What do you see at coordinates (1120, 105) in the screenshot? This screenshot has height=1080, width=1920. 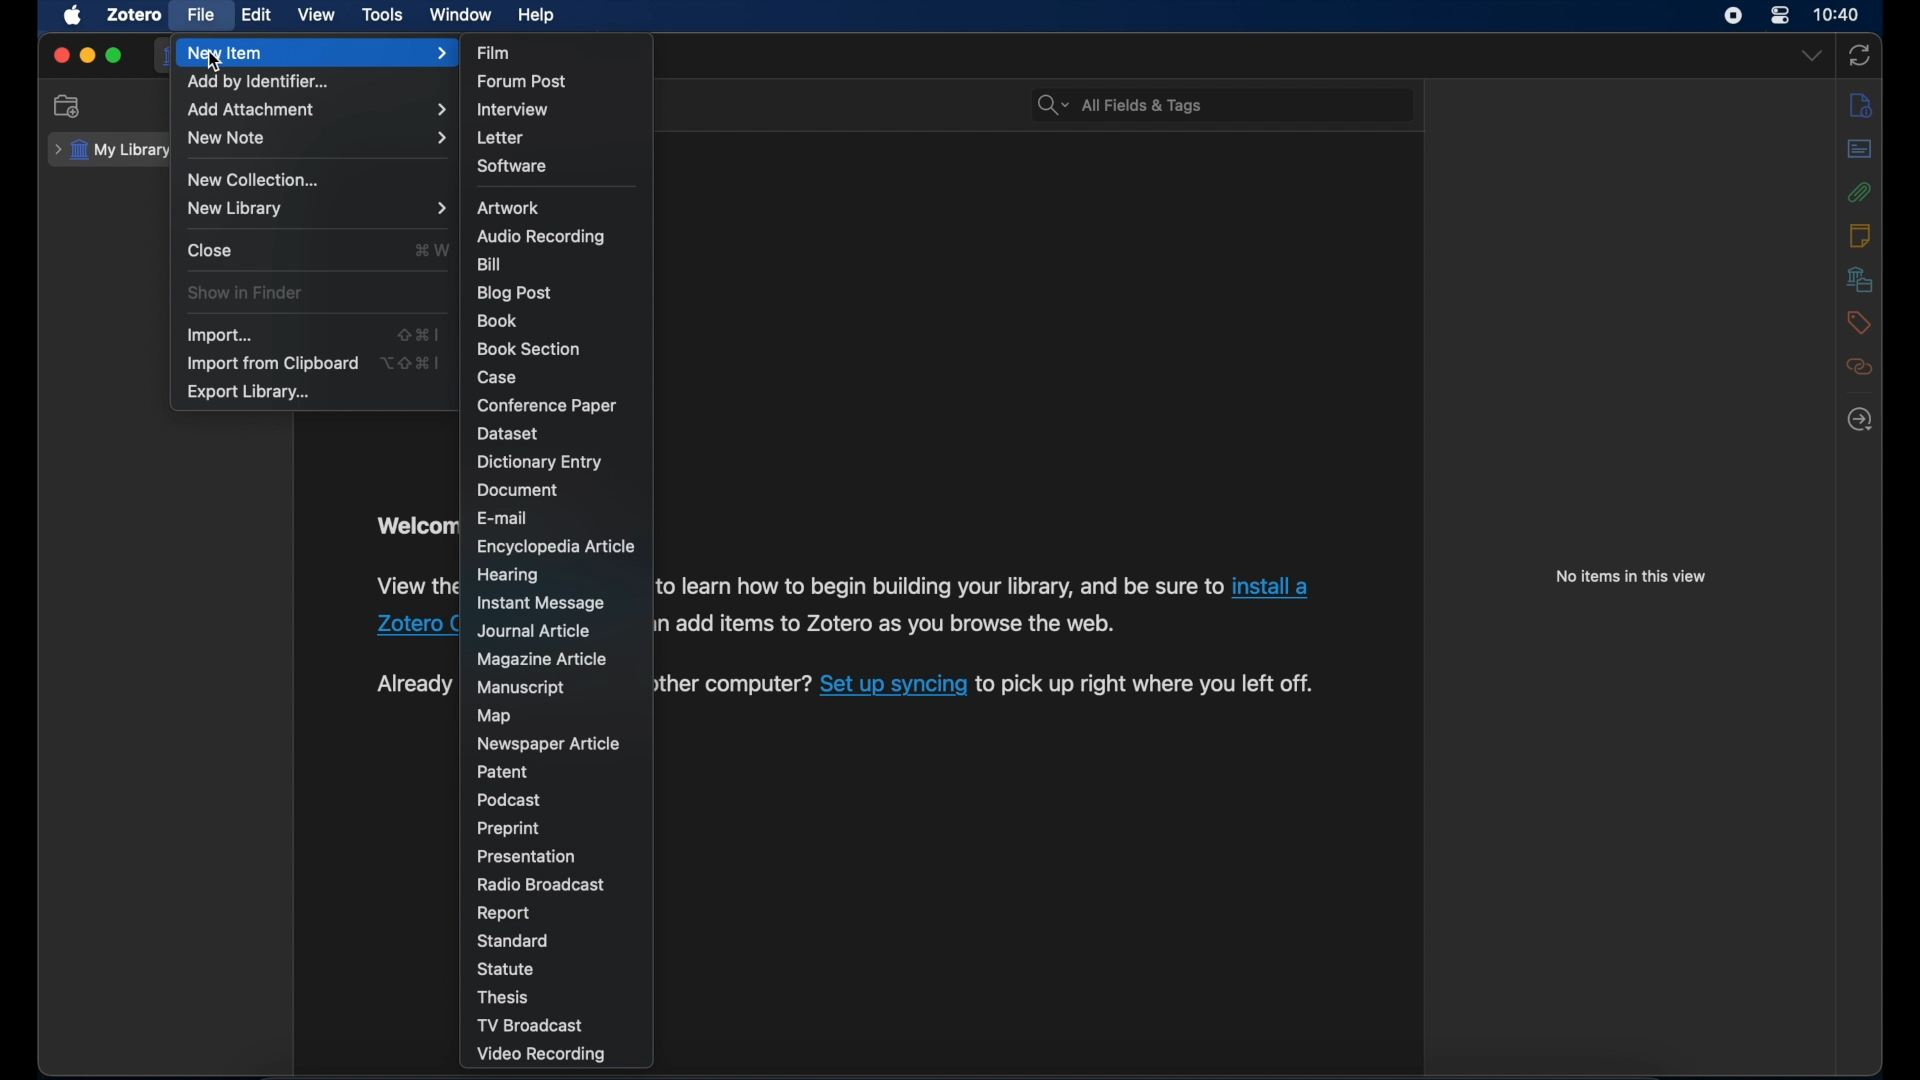 I see `search bar` at bounding box center [1120, 105].